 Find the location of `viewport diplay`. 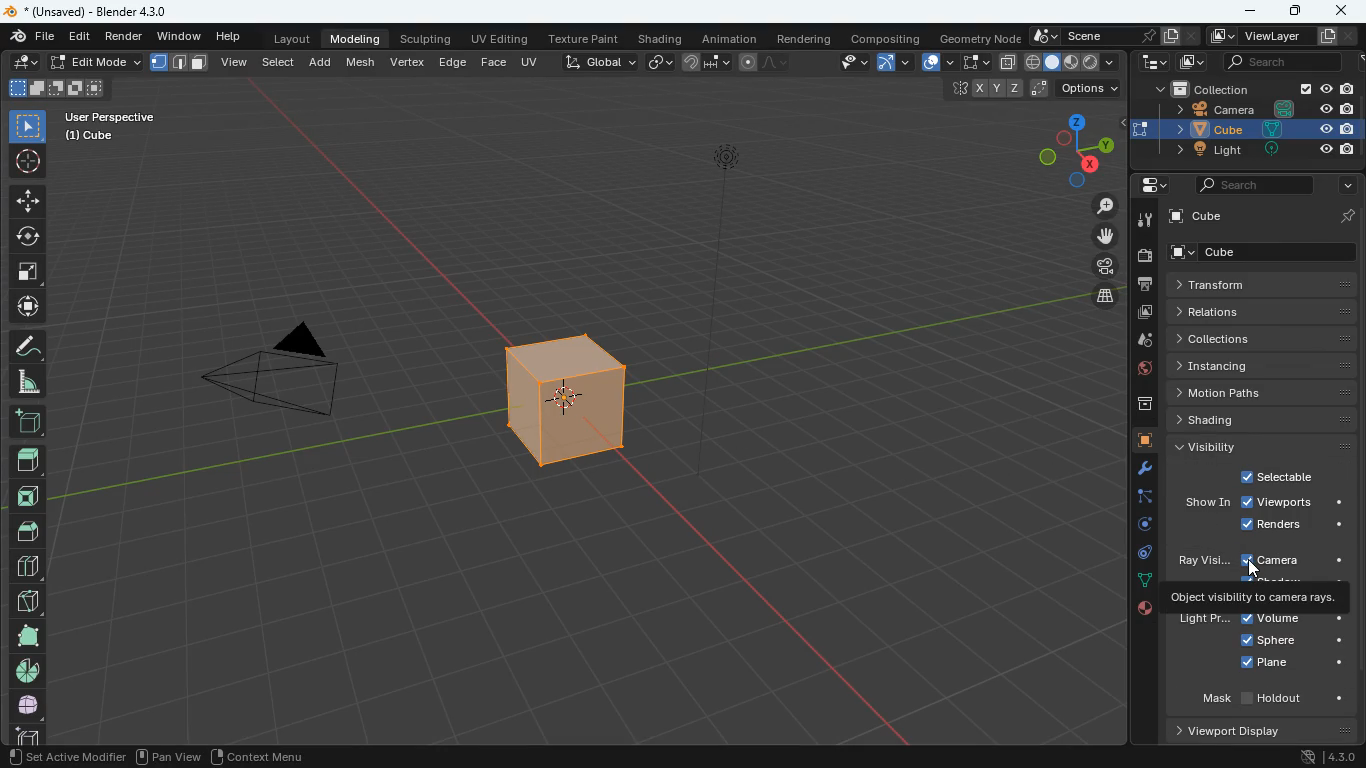

viewport diplay is located at coordinates (1235, 731).